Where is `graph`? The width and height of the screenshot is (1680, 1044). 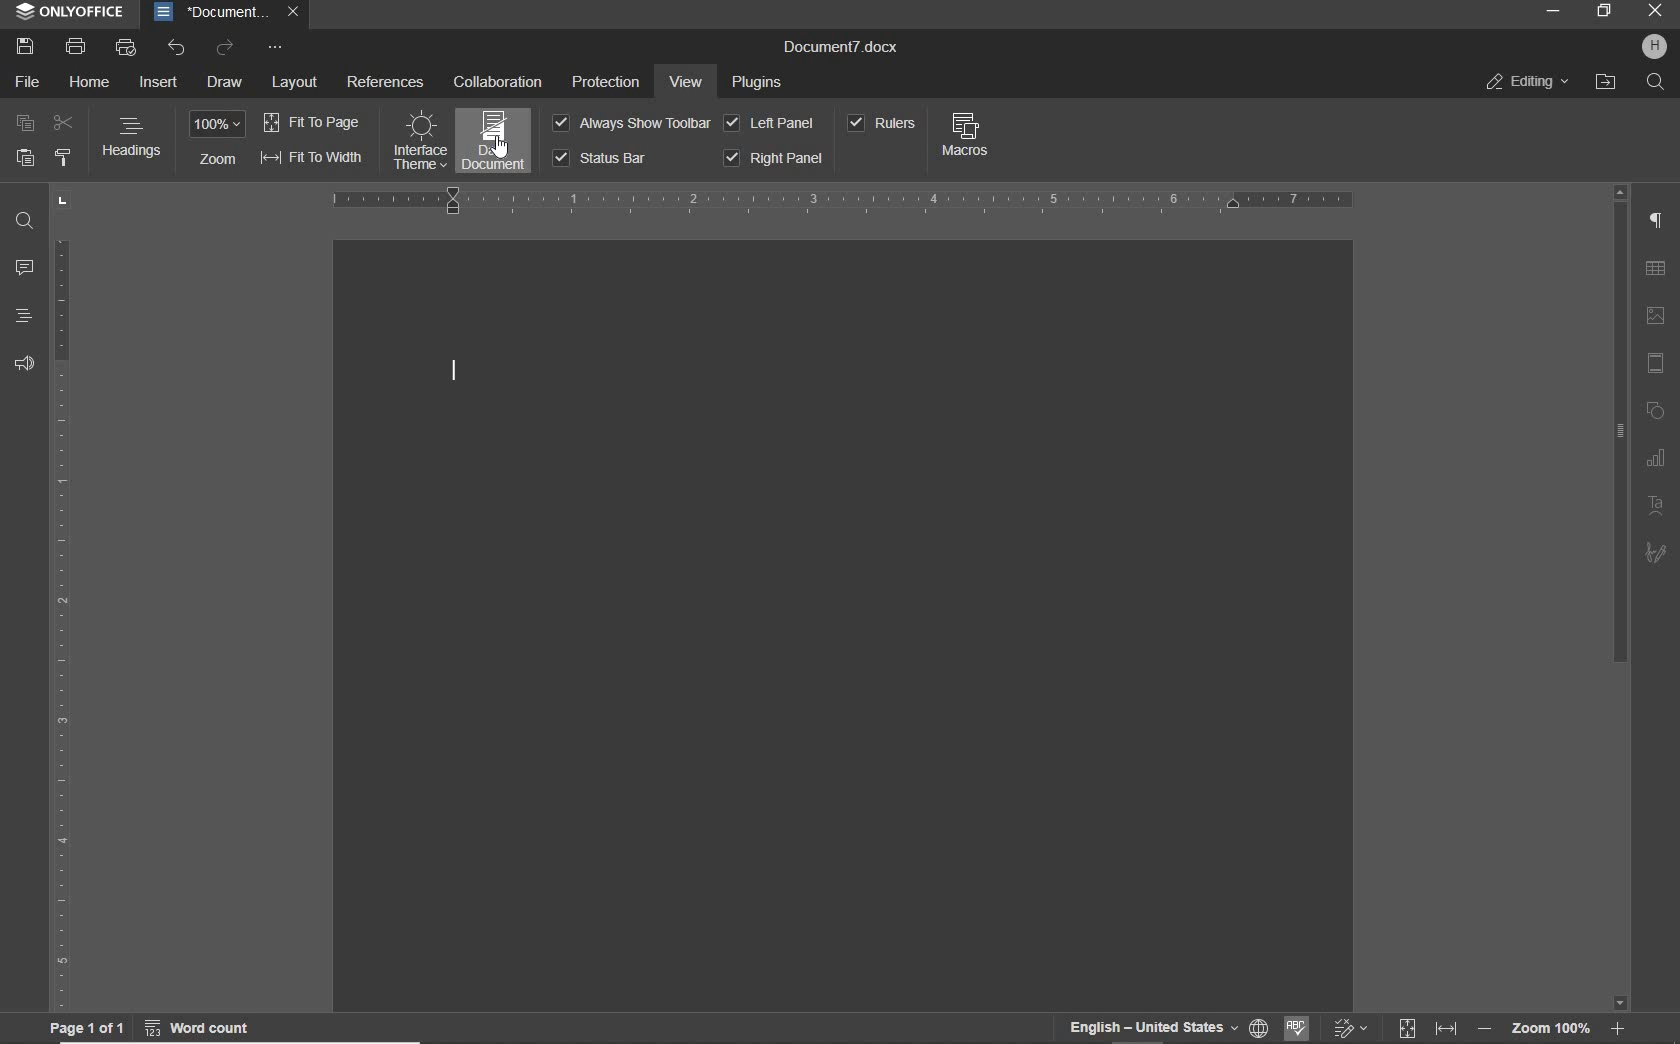 graph is located at coordinates (1657, 459).